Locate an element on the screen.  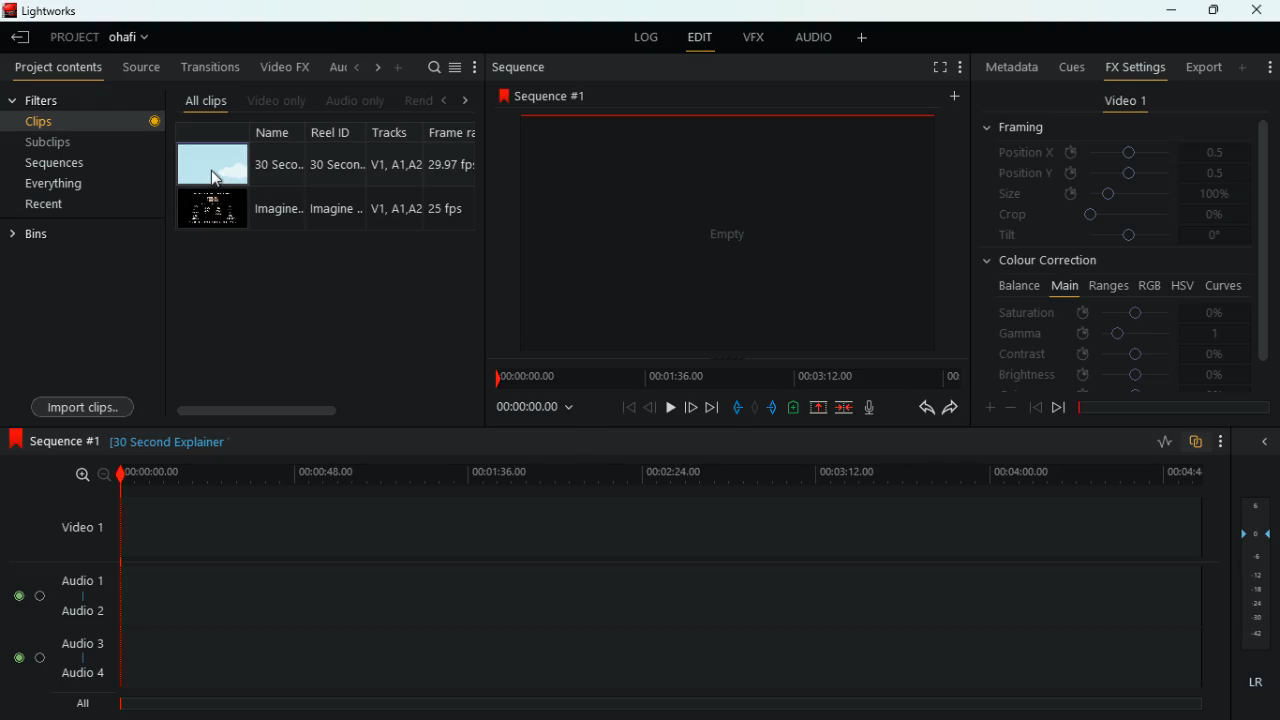
transitions is located at coordinates (206, 67).